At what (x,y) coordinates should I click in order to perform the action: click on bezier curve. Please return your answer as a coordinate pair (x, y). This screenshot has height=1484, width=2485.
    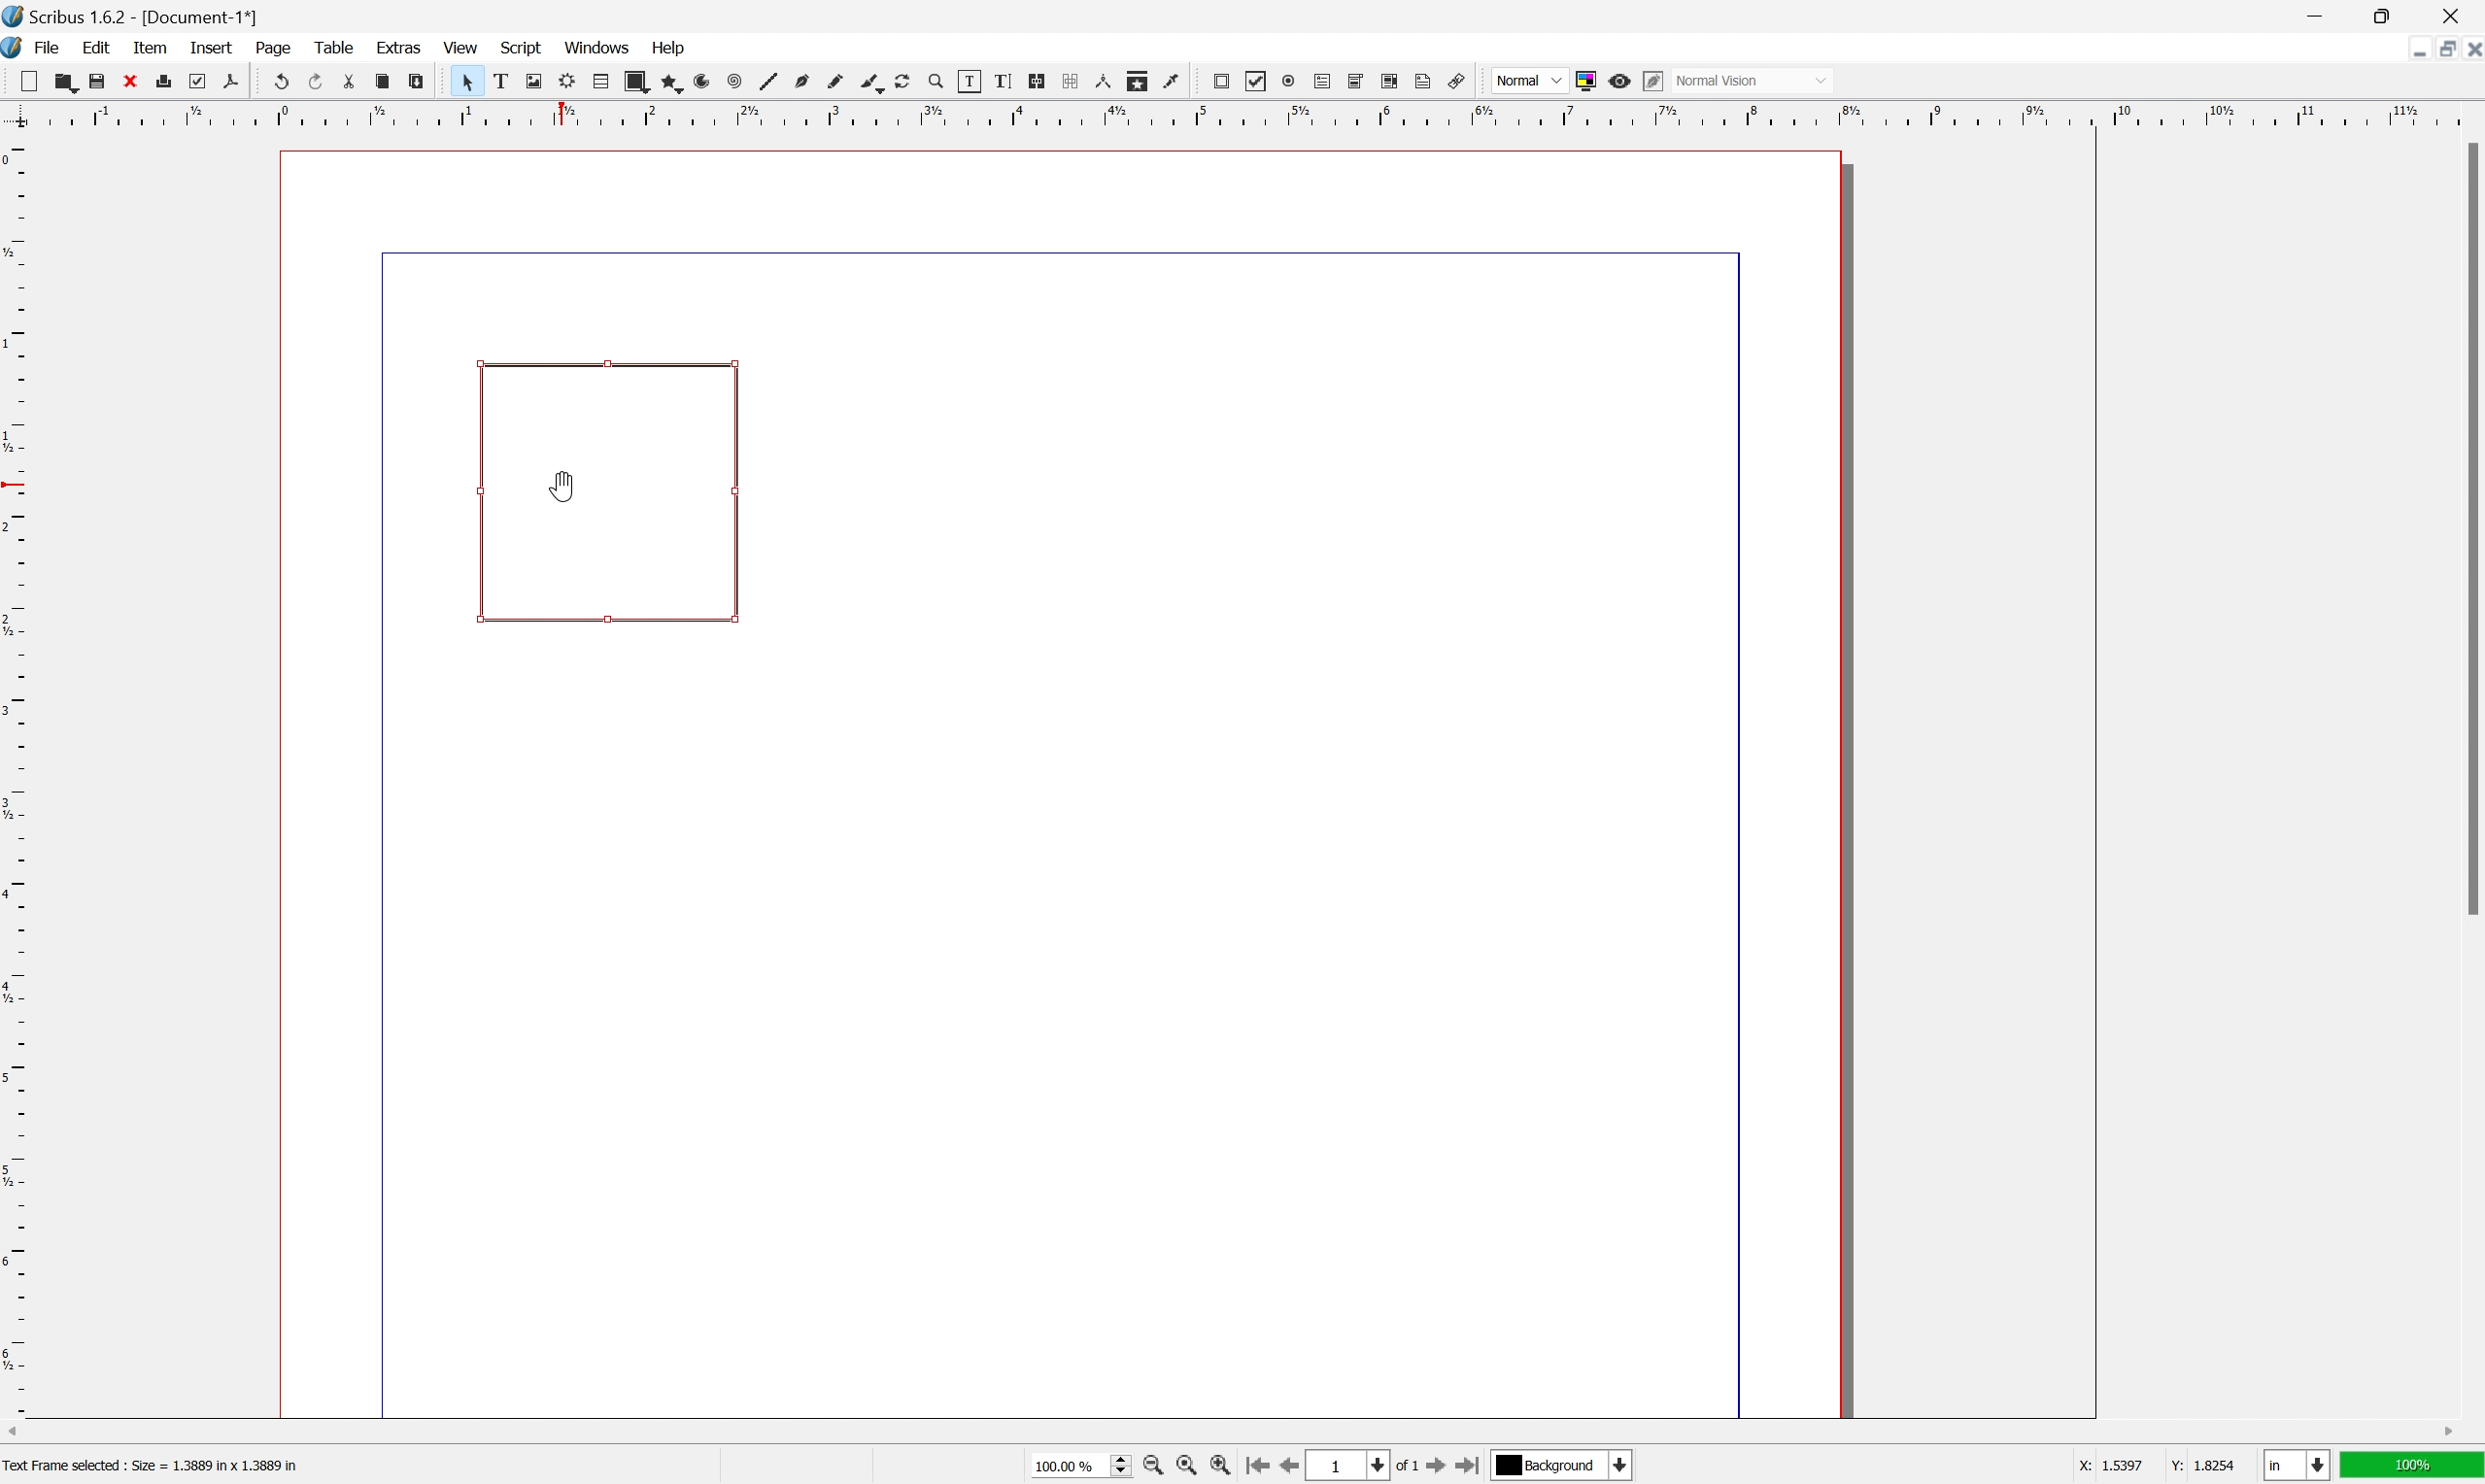
    Looking at the image, I should click on (872, 84).